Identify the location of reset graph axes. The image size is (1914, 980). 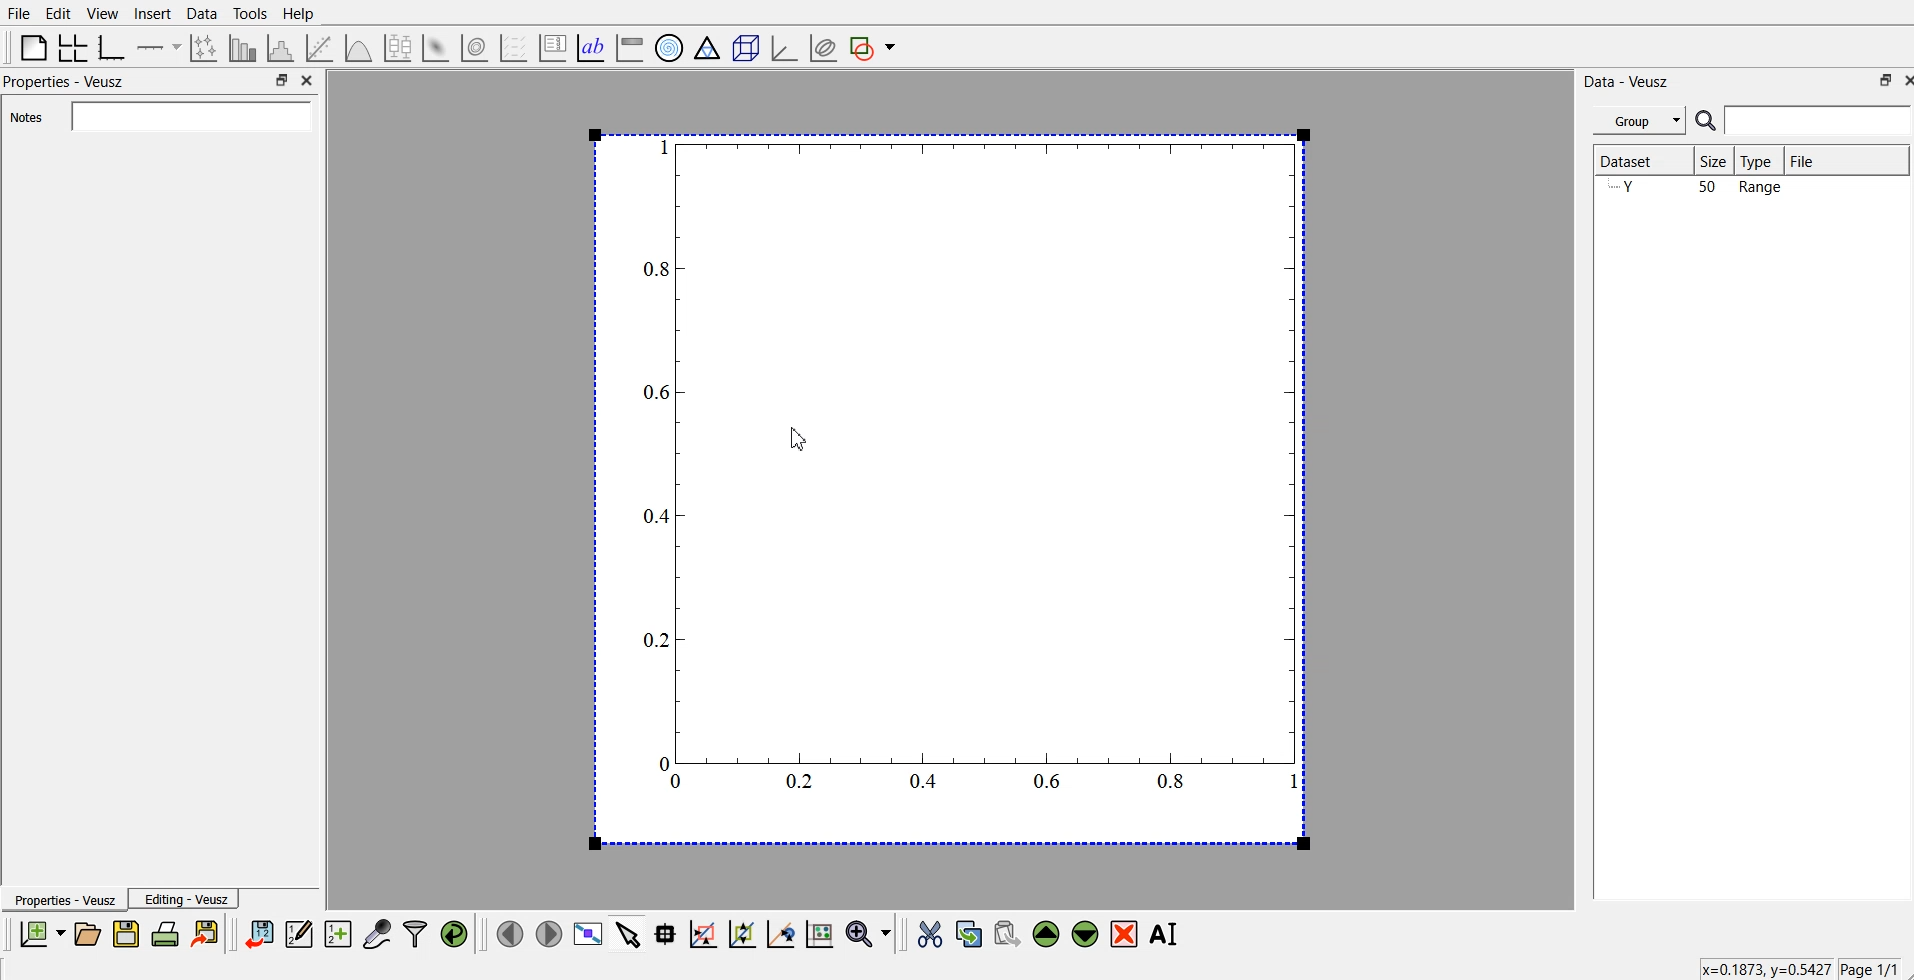
(821, 937).